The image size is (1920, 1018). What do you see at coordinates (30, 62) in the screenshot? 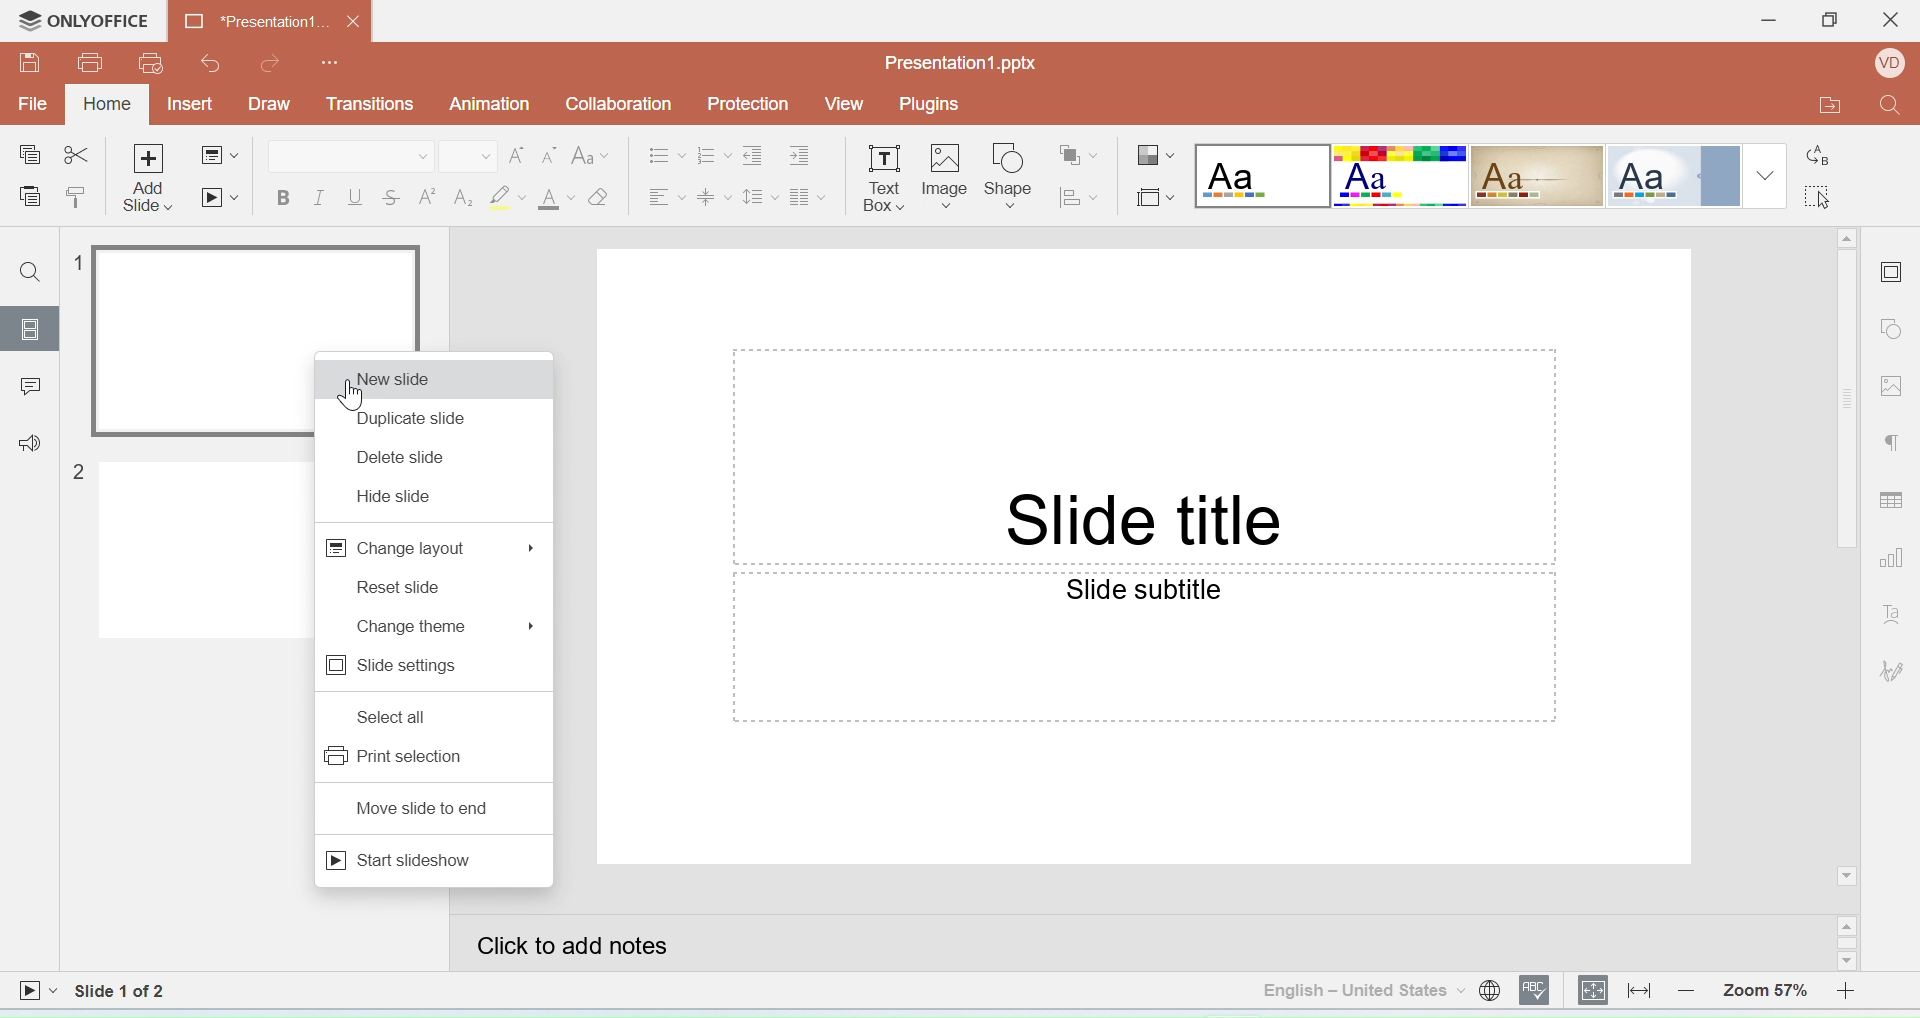
I see `Save` at bounding box center [30, 62].